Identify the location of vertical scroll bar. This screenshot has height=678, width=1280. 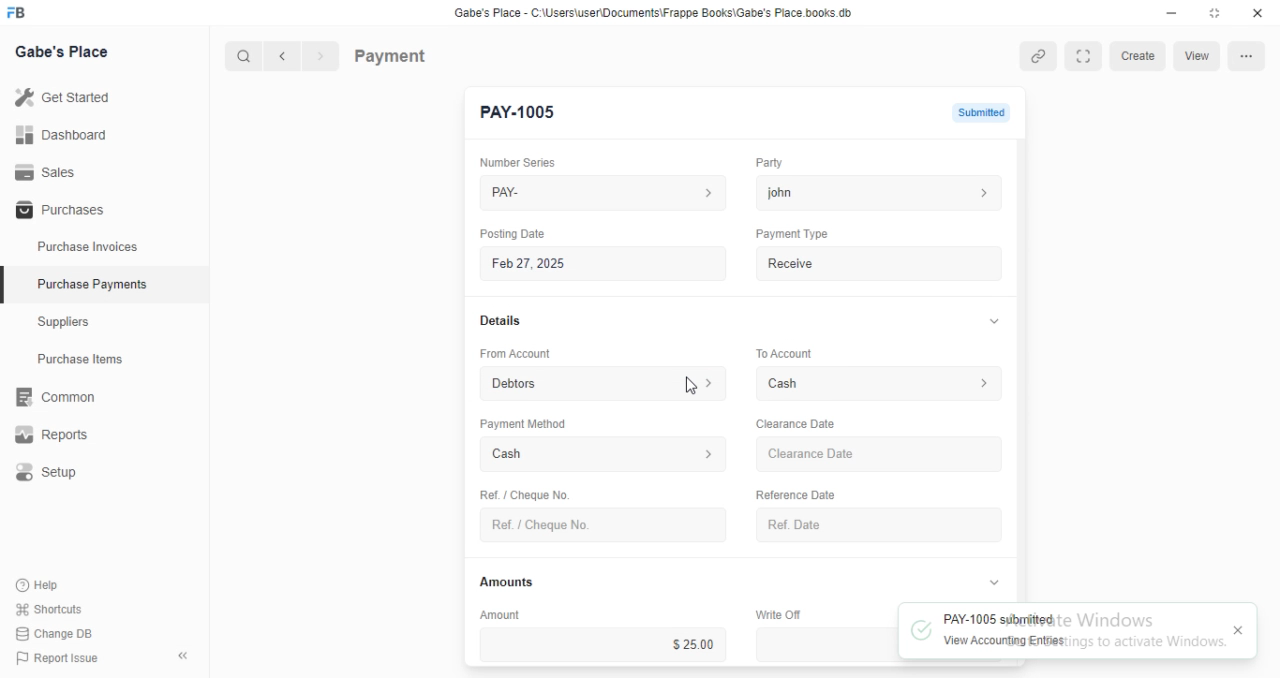
(1022, 369).